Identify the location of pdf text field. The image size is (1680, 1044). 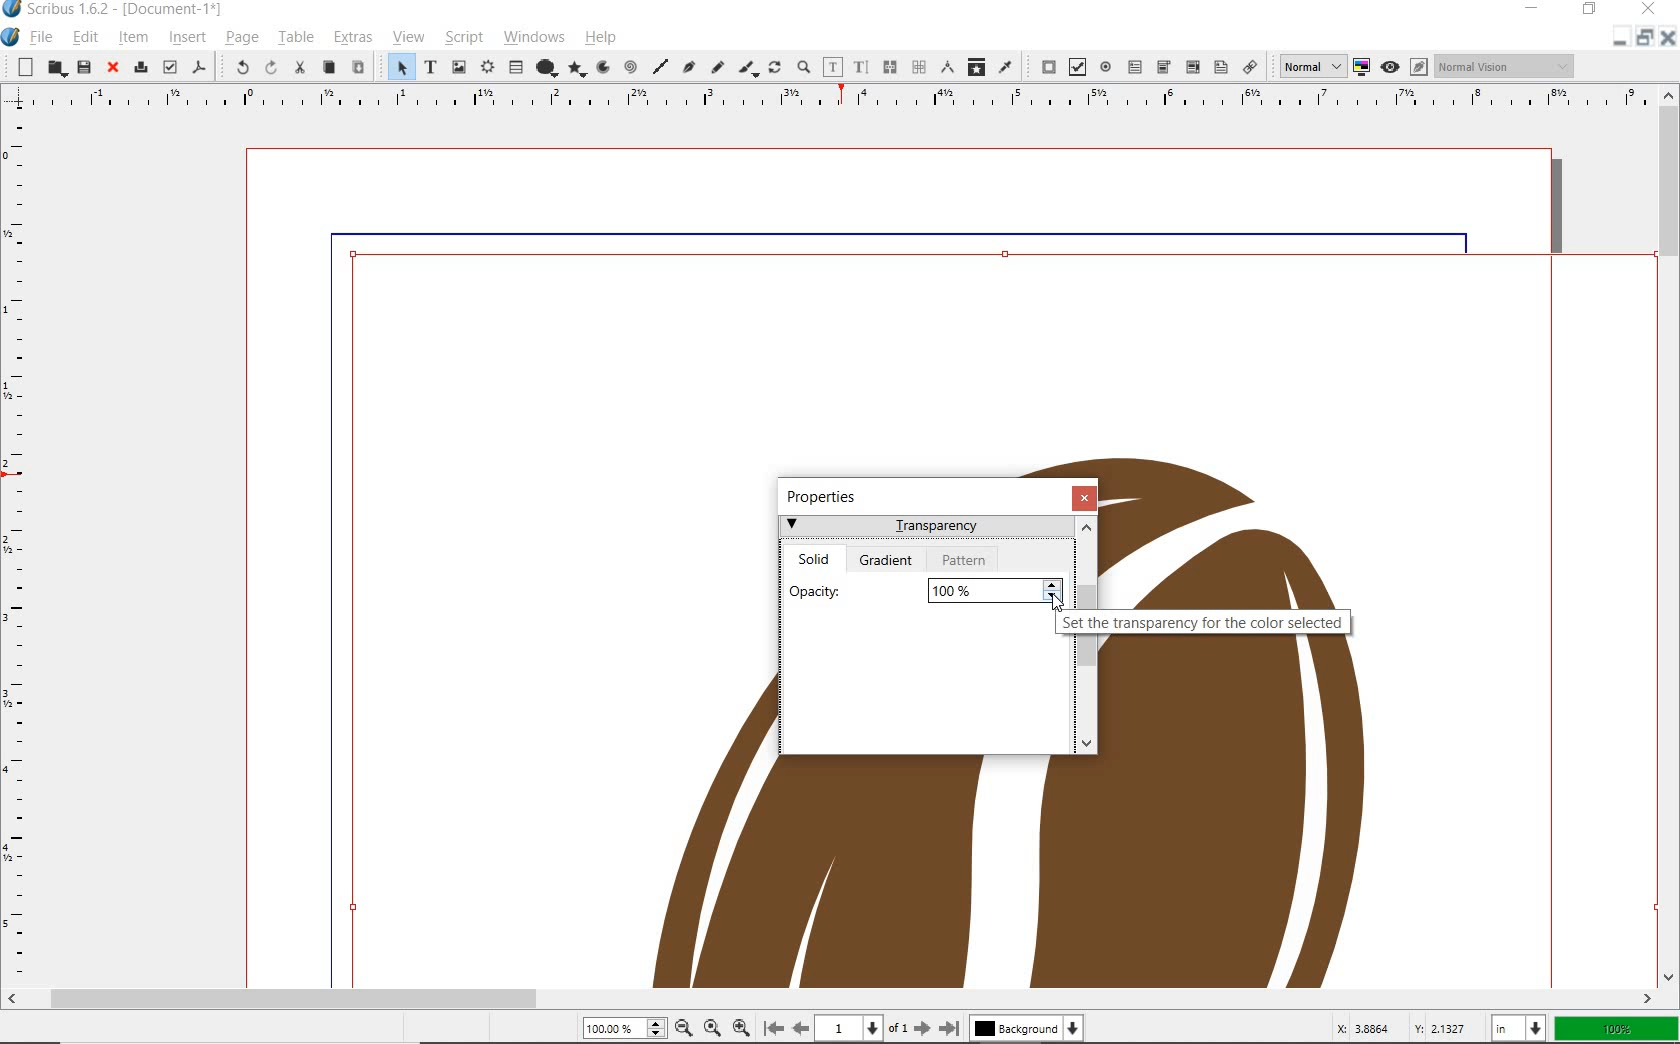
(1135, 66).